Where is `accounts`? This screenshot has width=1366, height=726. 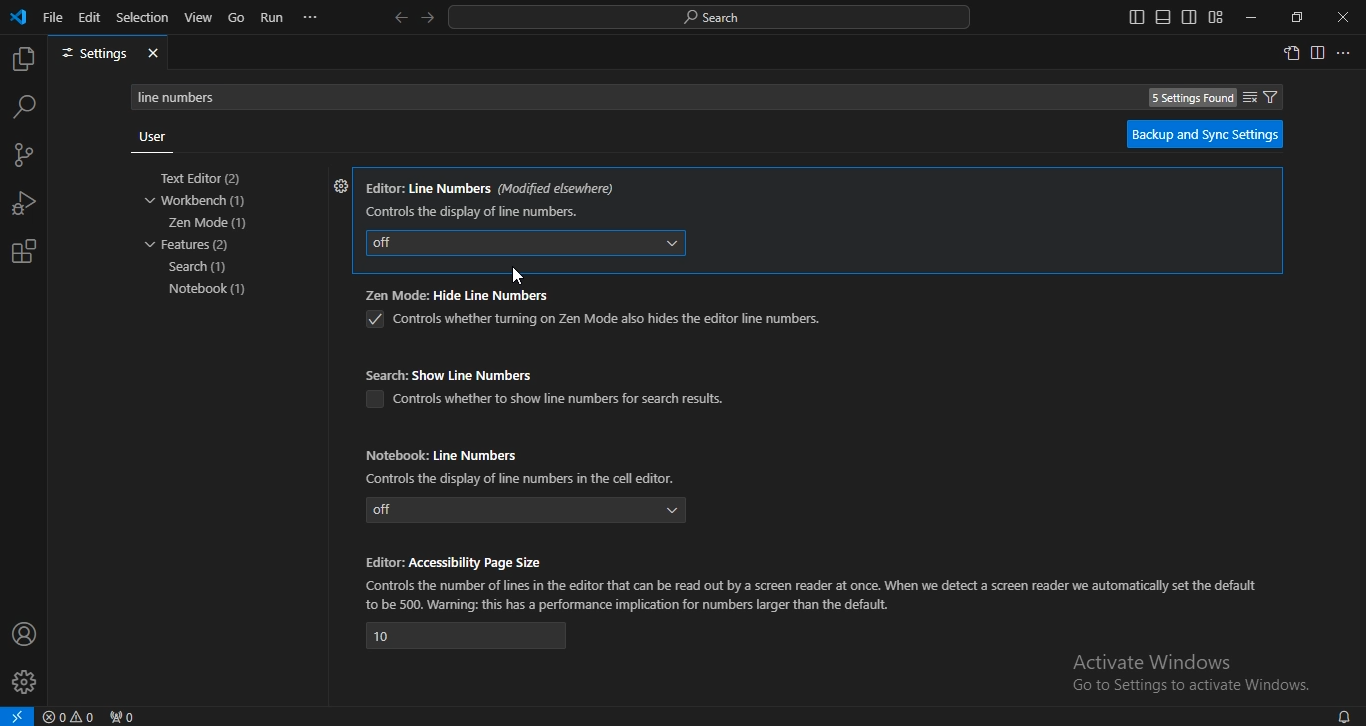
accounts is located at coordinates (25, 633).